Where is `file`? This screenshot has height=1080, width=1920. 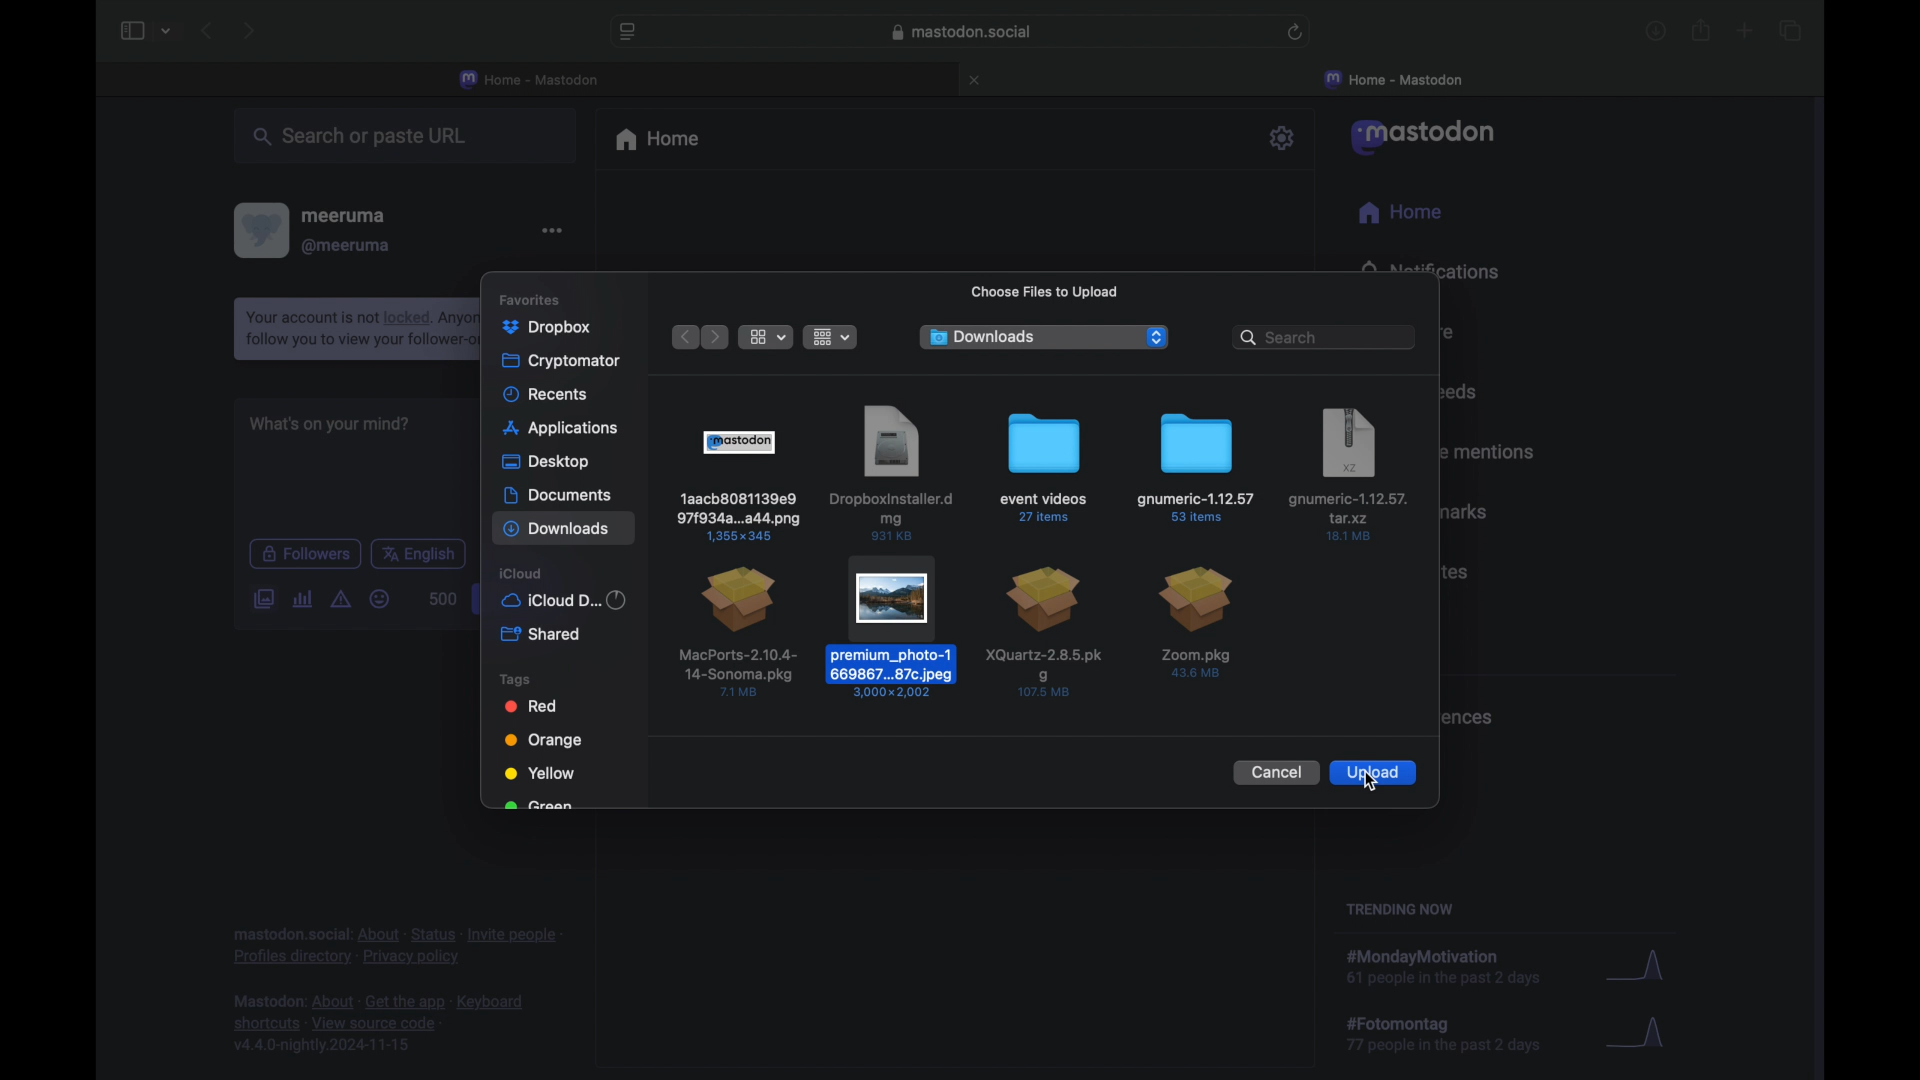 file is located at coordinates (1046, 634).